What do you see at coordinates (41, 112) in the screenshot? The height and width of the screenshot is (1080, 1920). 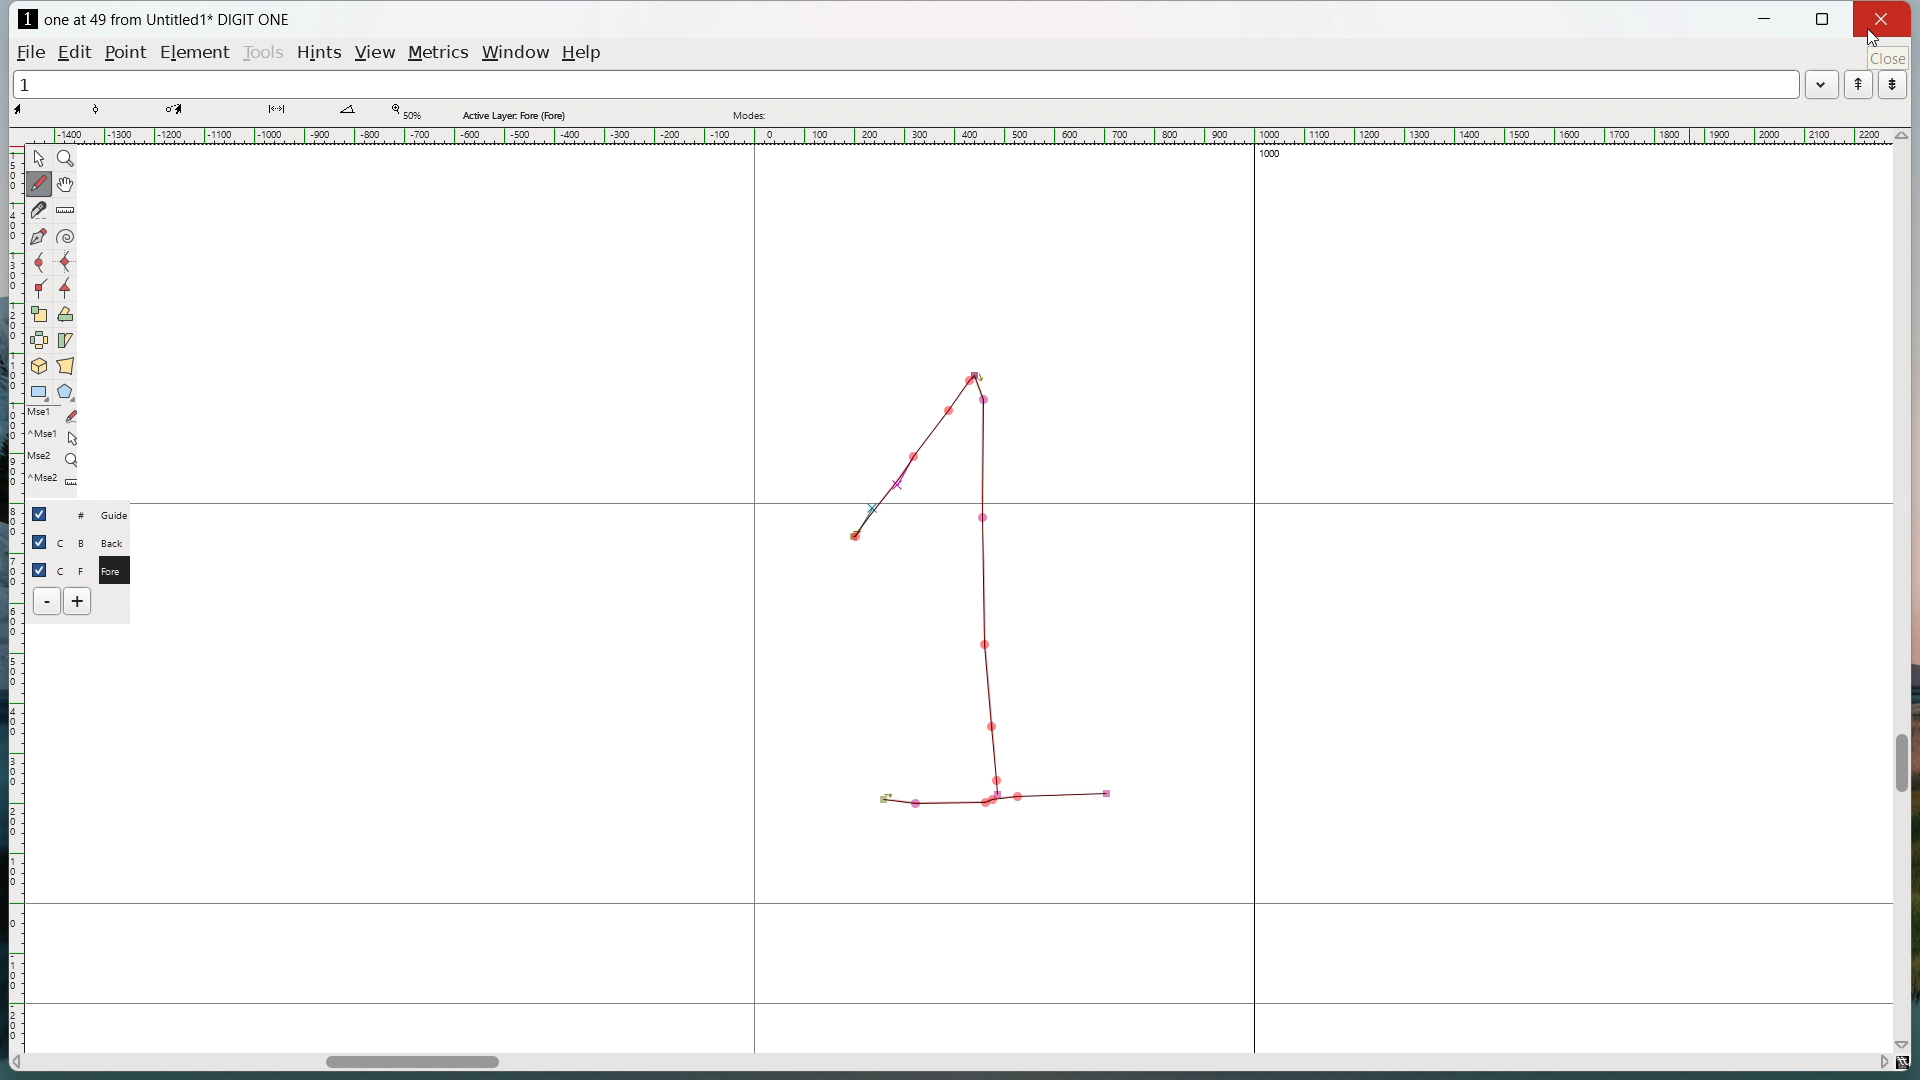 I see `cursor coordinate` at bounding box center [41, 112].